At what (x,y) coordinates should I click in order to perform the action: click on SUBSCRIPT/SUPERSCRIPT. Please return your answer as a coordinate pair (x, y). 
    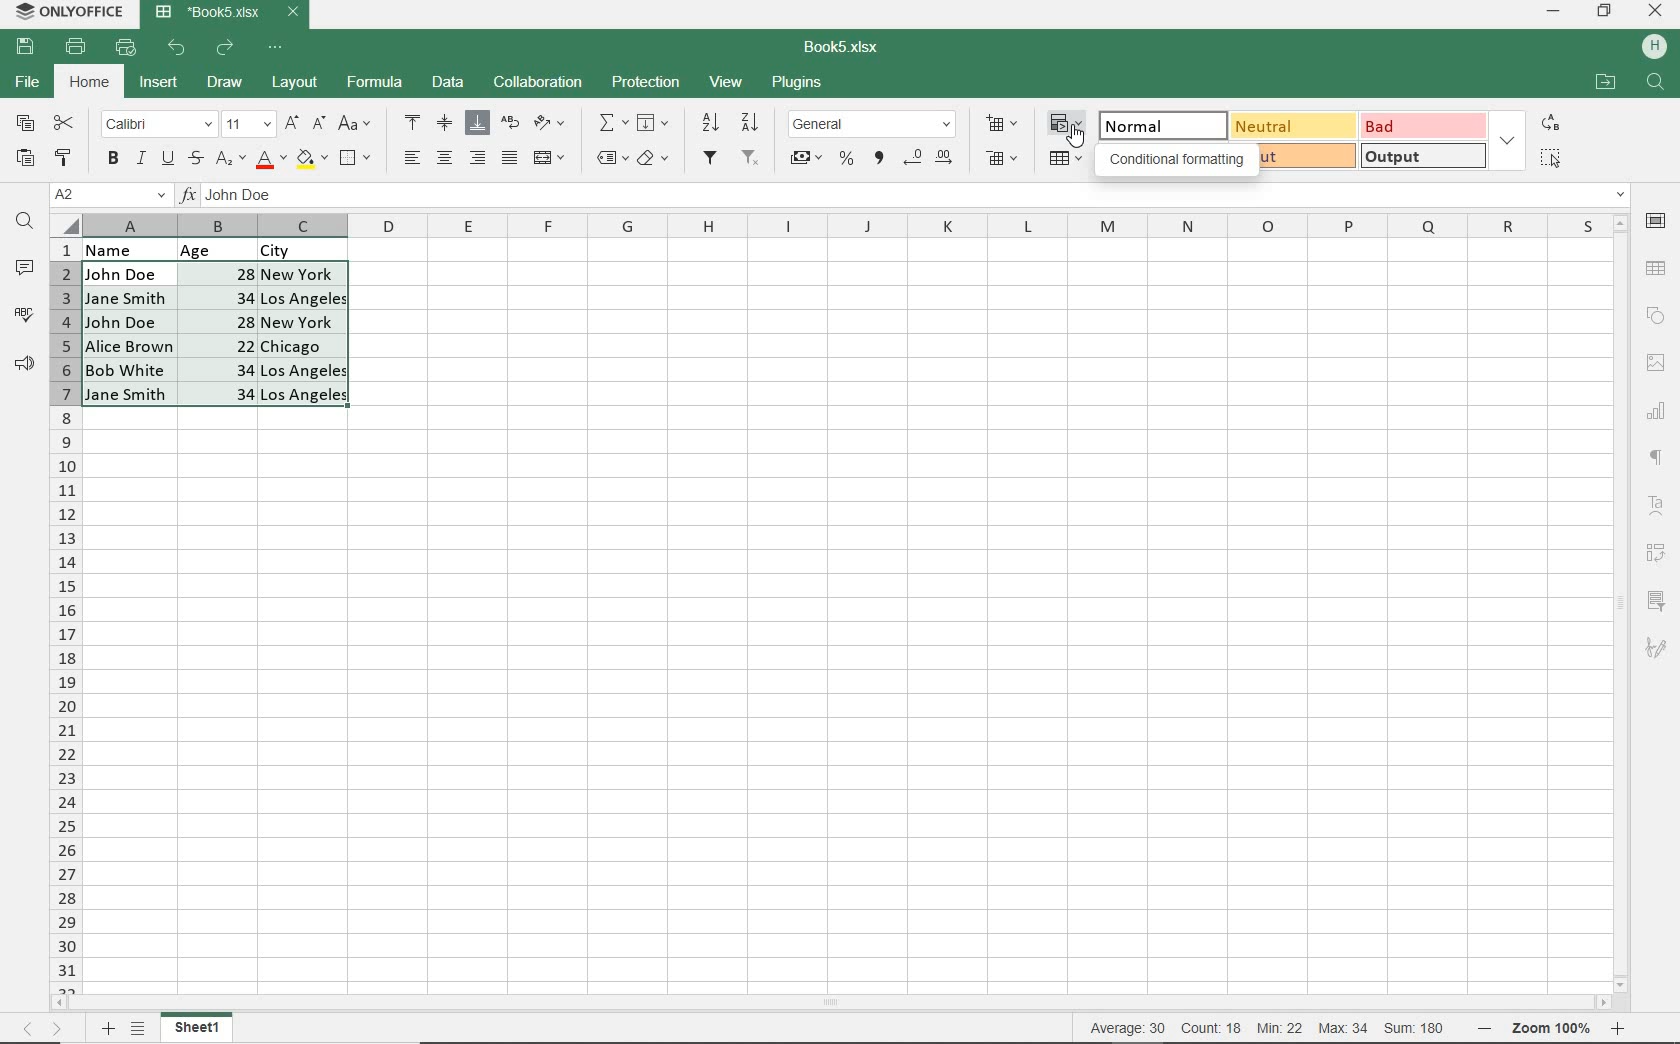
    Looking at the image, I should click on (229, 158).